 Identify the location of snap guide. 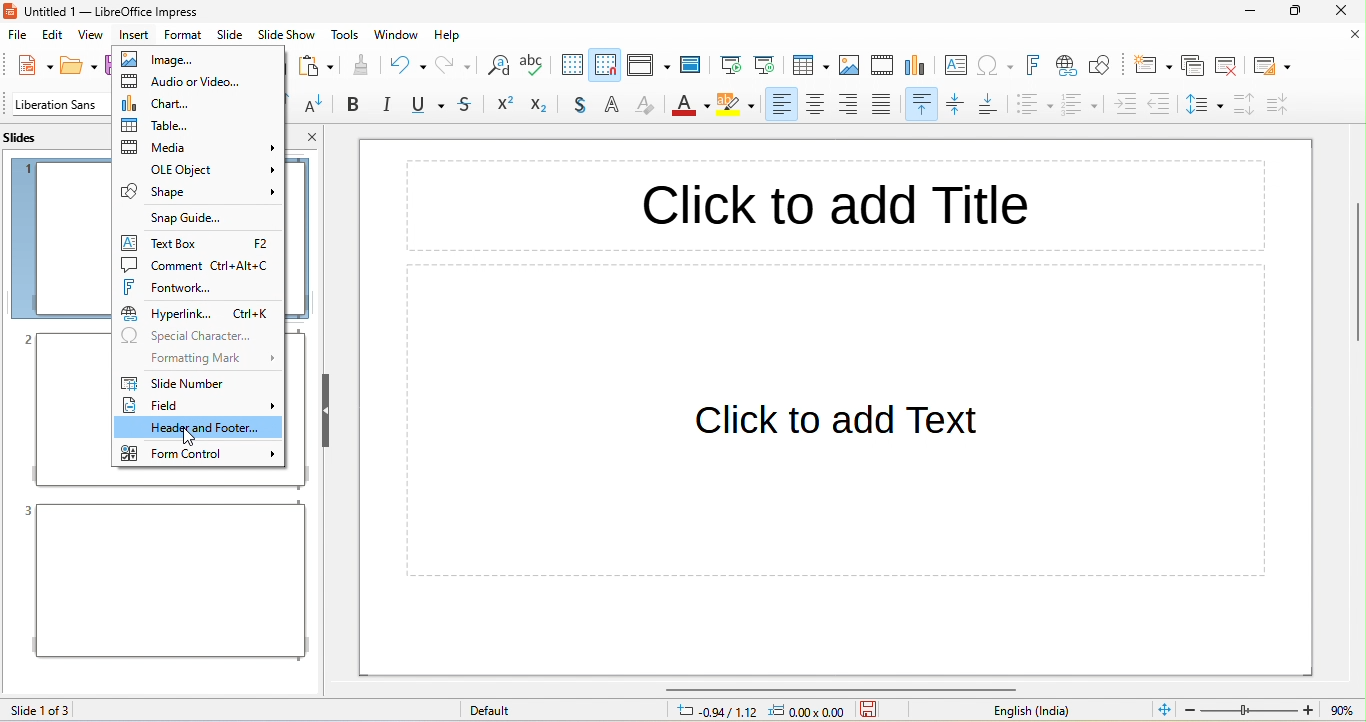
(209, 217).